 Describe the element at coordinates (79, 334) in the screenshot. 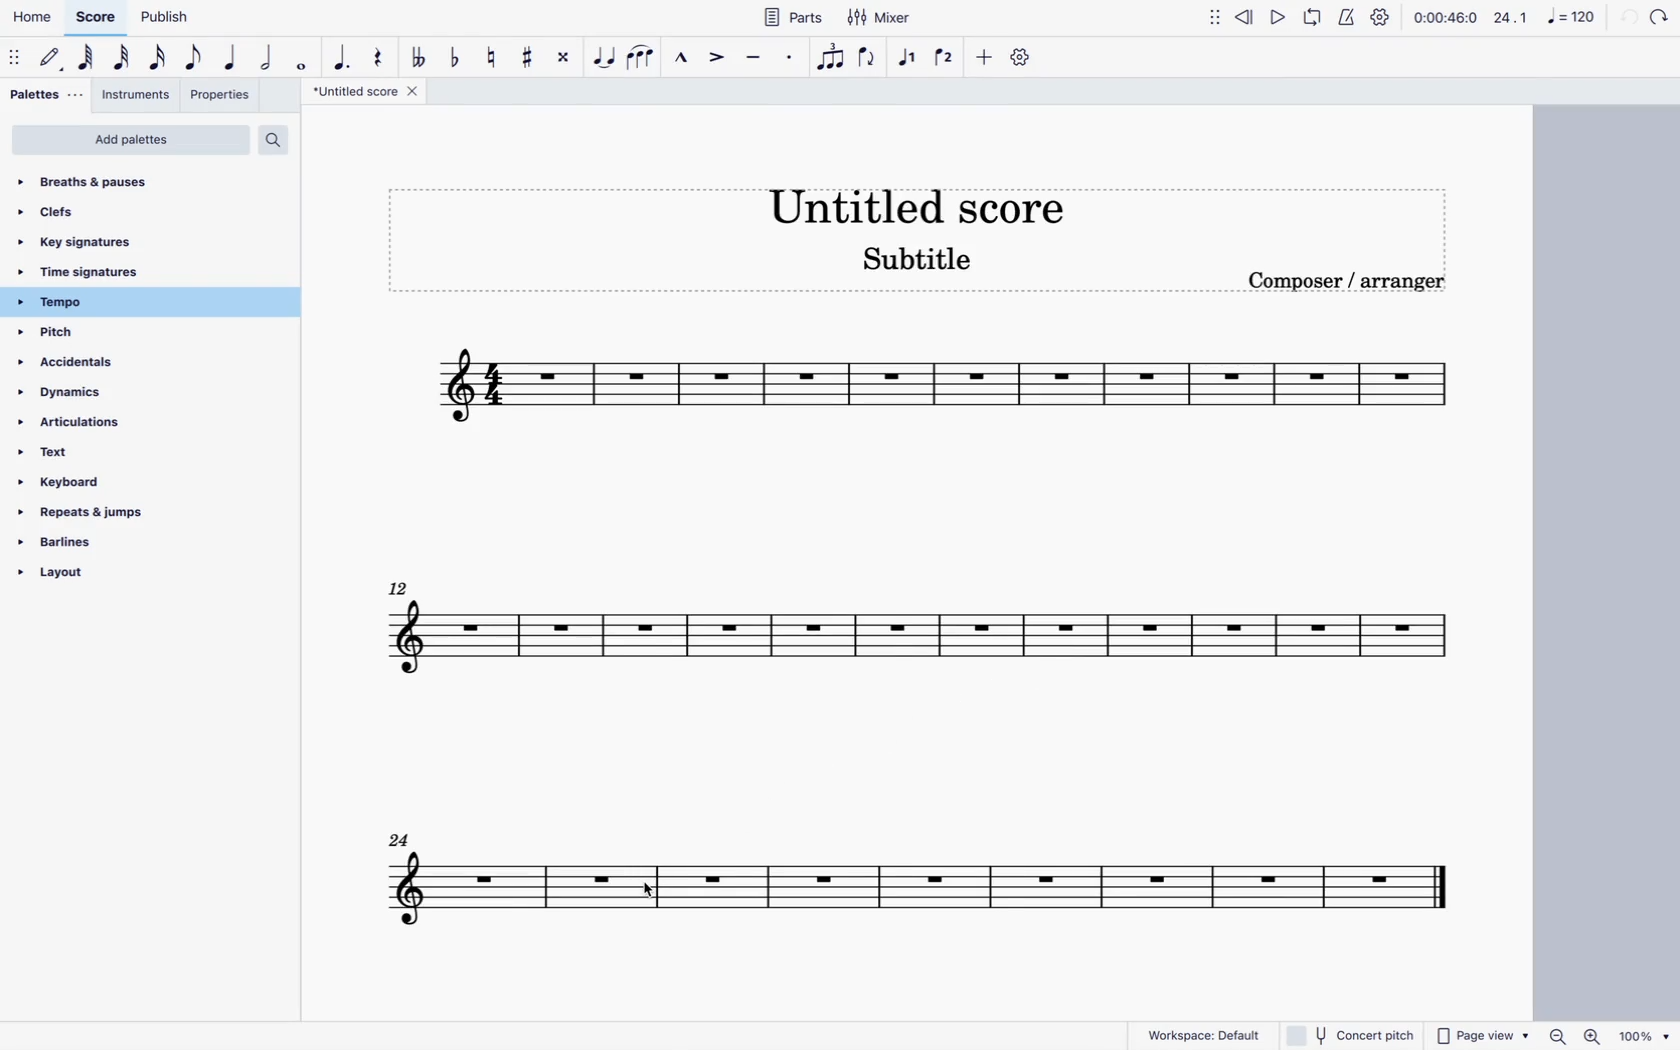

I see `pitch` at that location.